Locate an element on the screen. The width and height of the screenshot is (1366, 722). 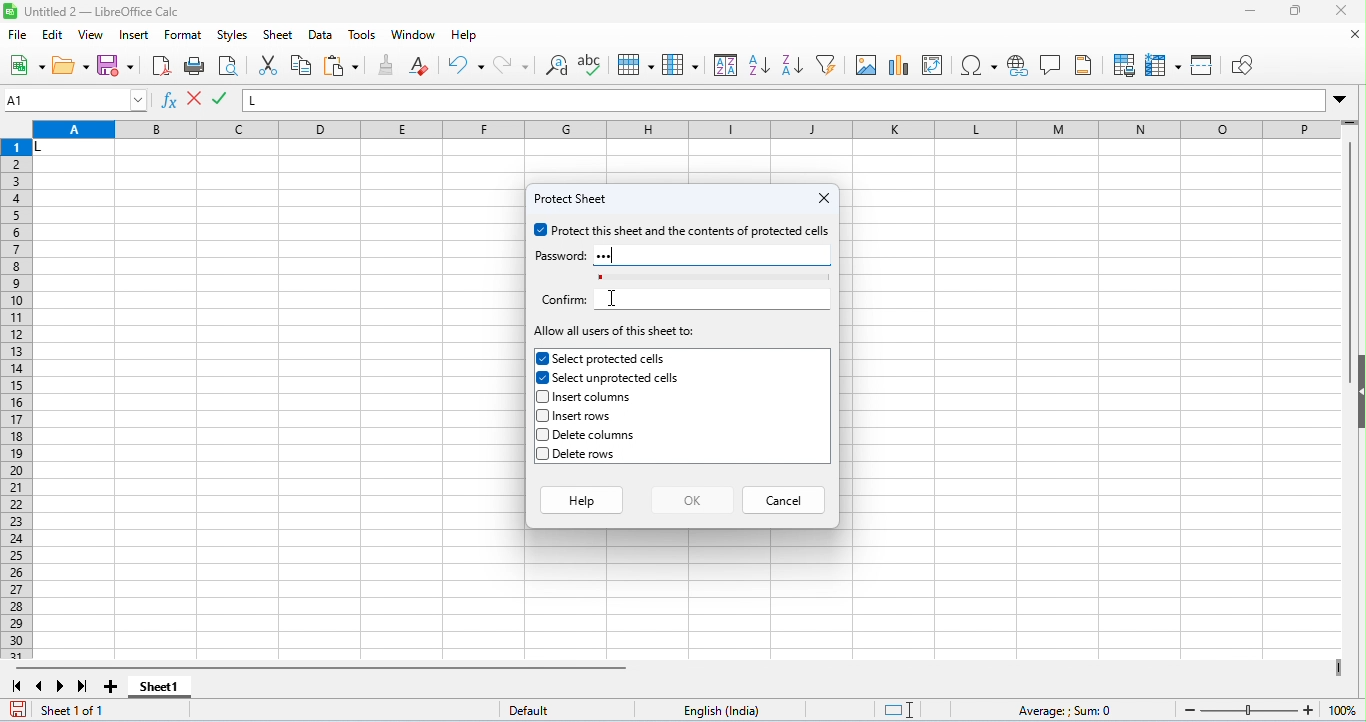
clone is located at coordinates (388, 64).